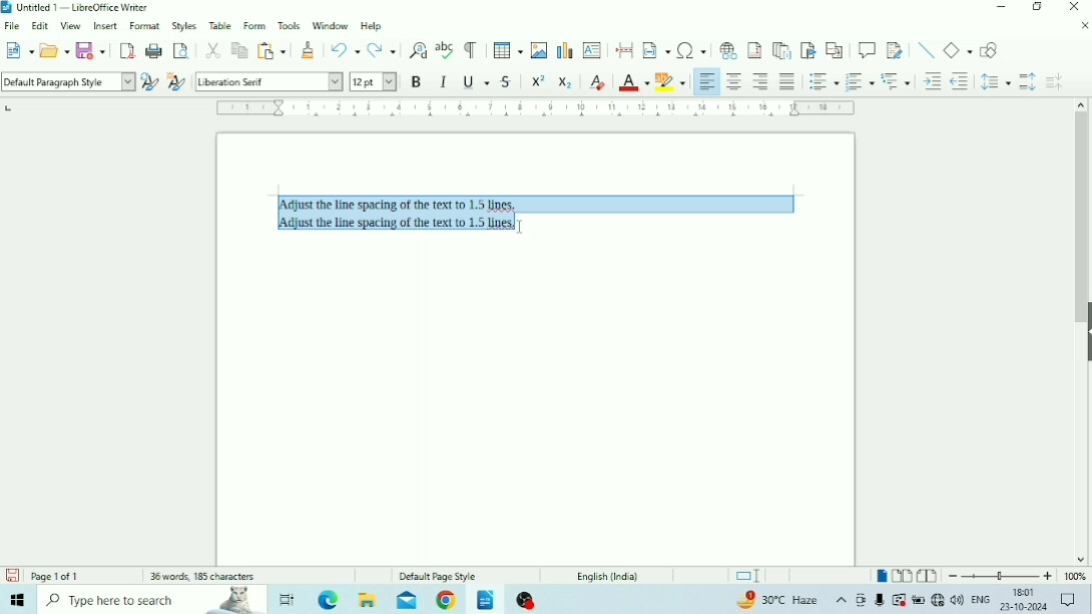  I want to click on Character Highlighting Color, so click(670, 81).